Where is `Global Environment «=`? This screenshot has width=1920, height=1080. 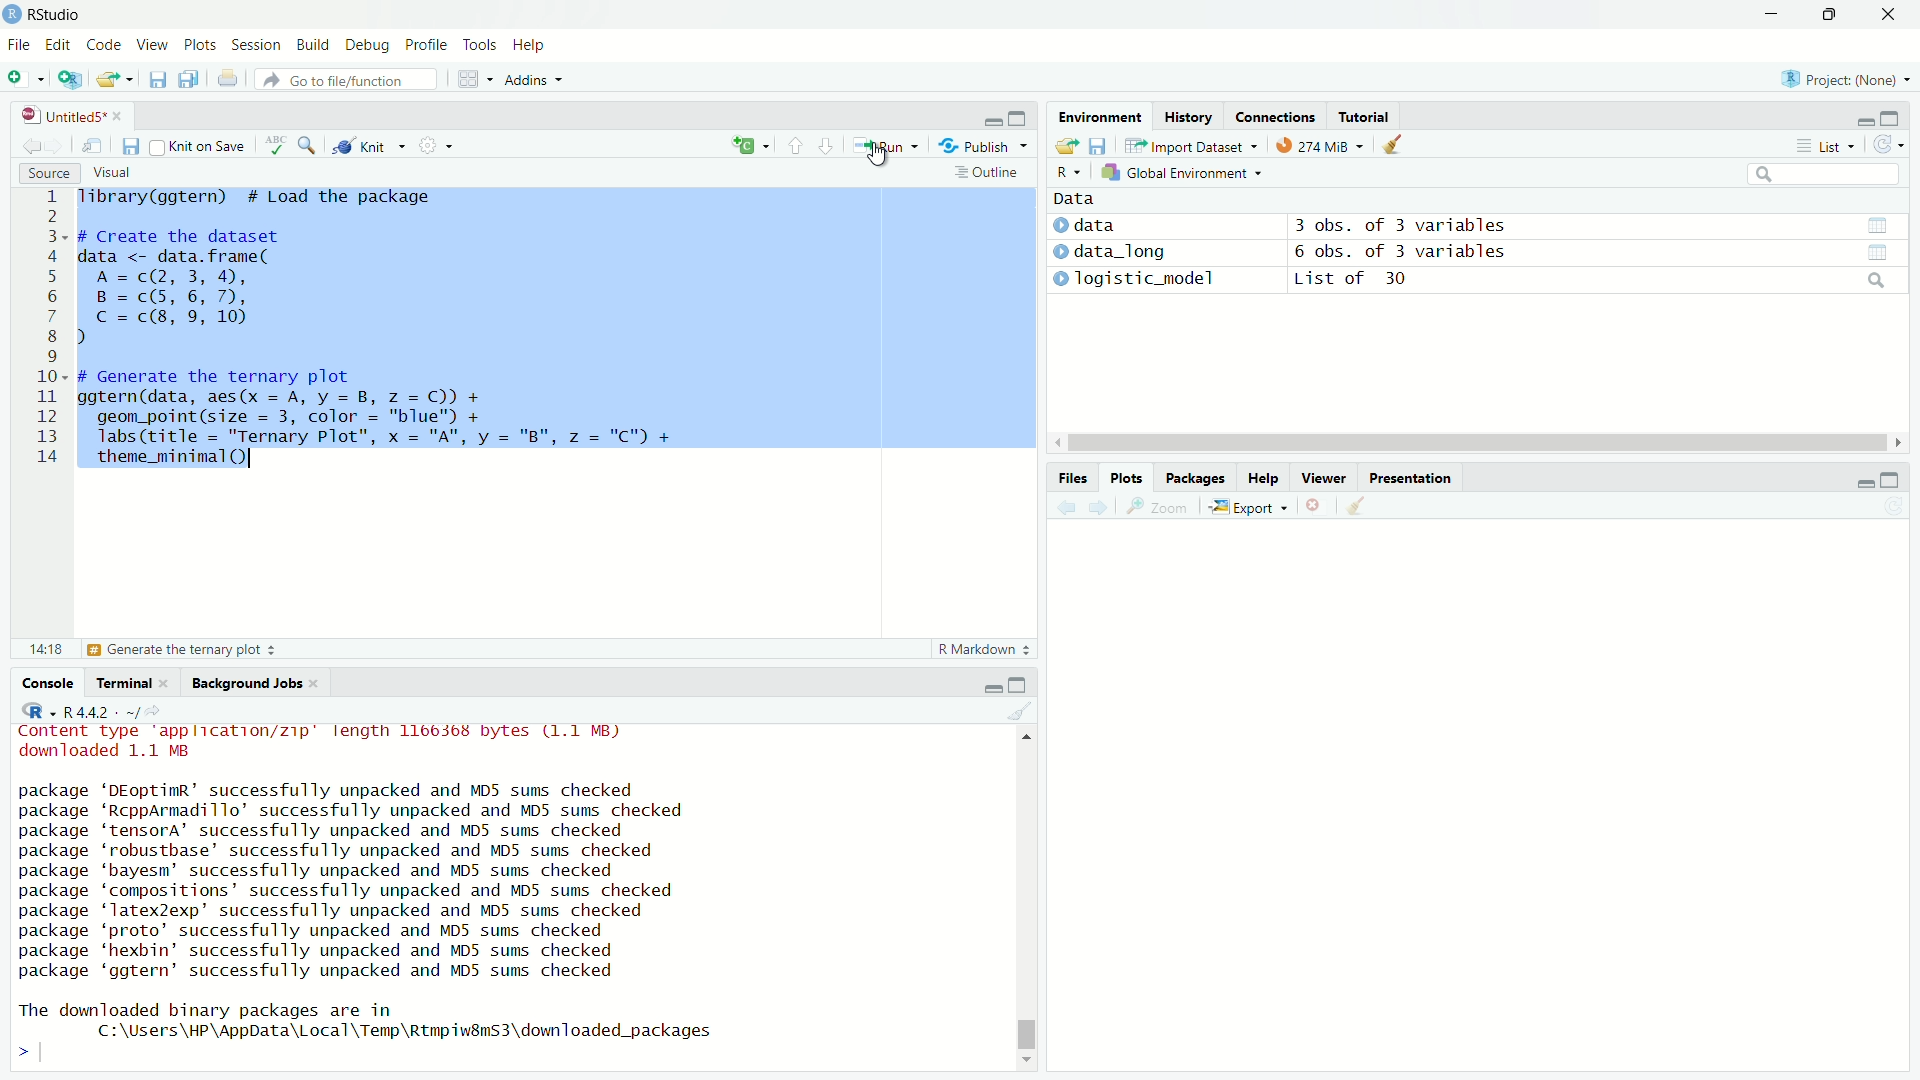
Global Environment «= is located at coordinates (1184, 171).